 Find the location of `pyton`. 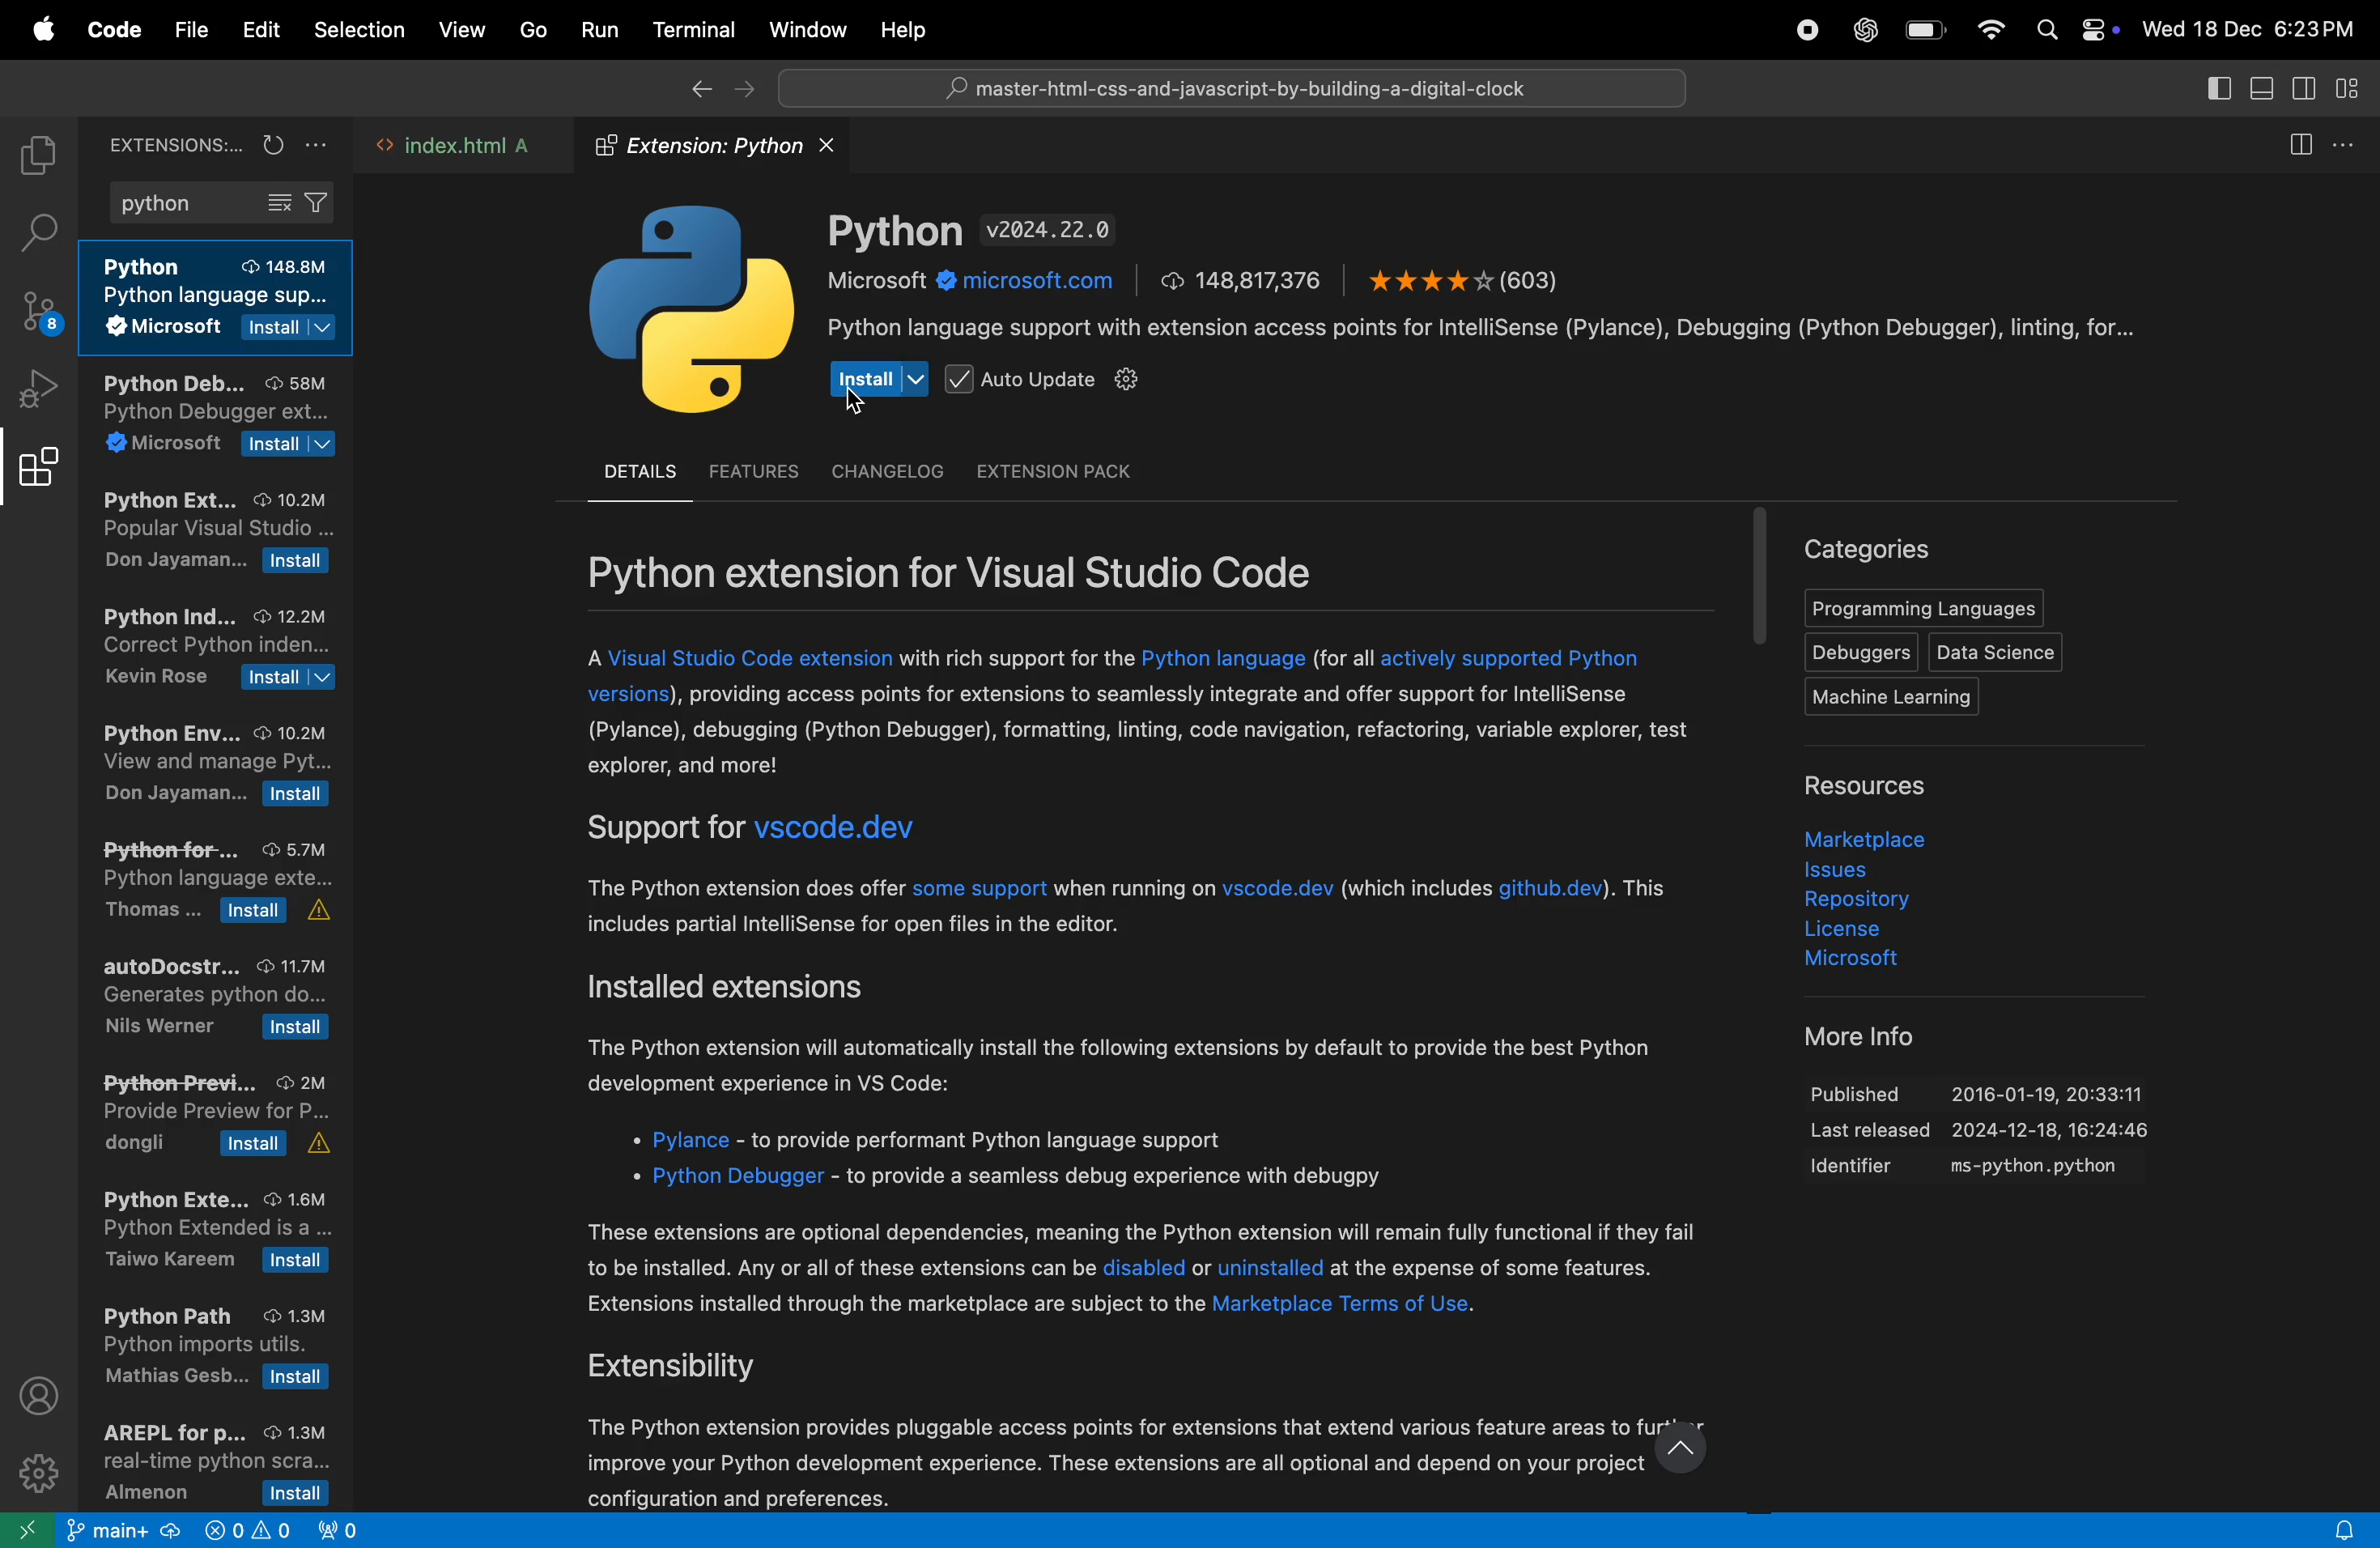

pyton is located at coordinates (896, 231).